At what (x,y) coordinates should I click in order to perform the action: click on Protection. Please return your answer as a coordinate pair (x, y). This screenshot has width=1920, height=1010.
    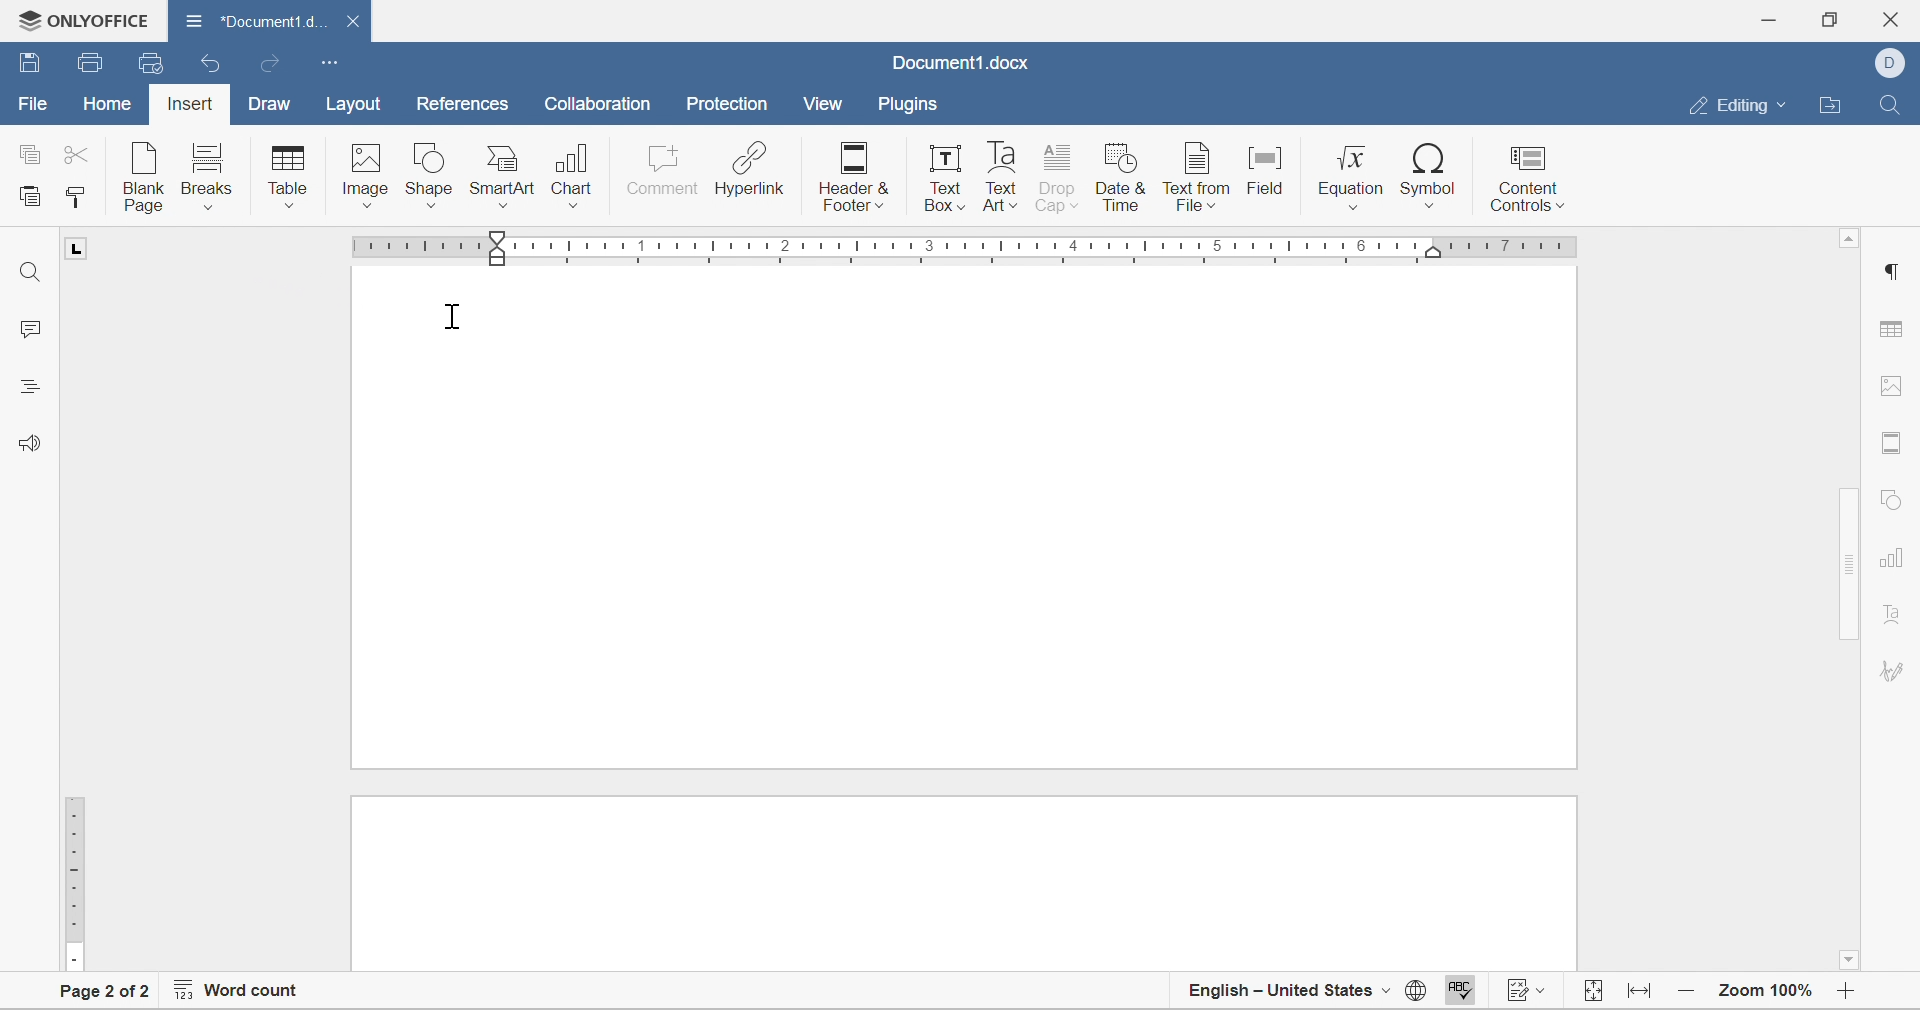
    Looking at the image, I should click on (725, 105).